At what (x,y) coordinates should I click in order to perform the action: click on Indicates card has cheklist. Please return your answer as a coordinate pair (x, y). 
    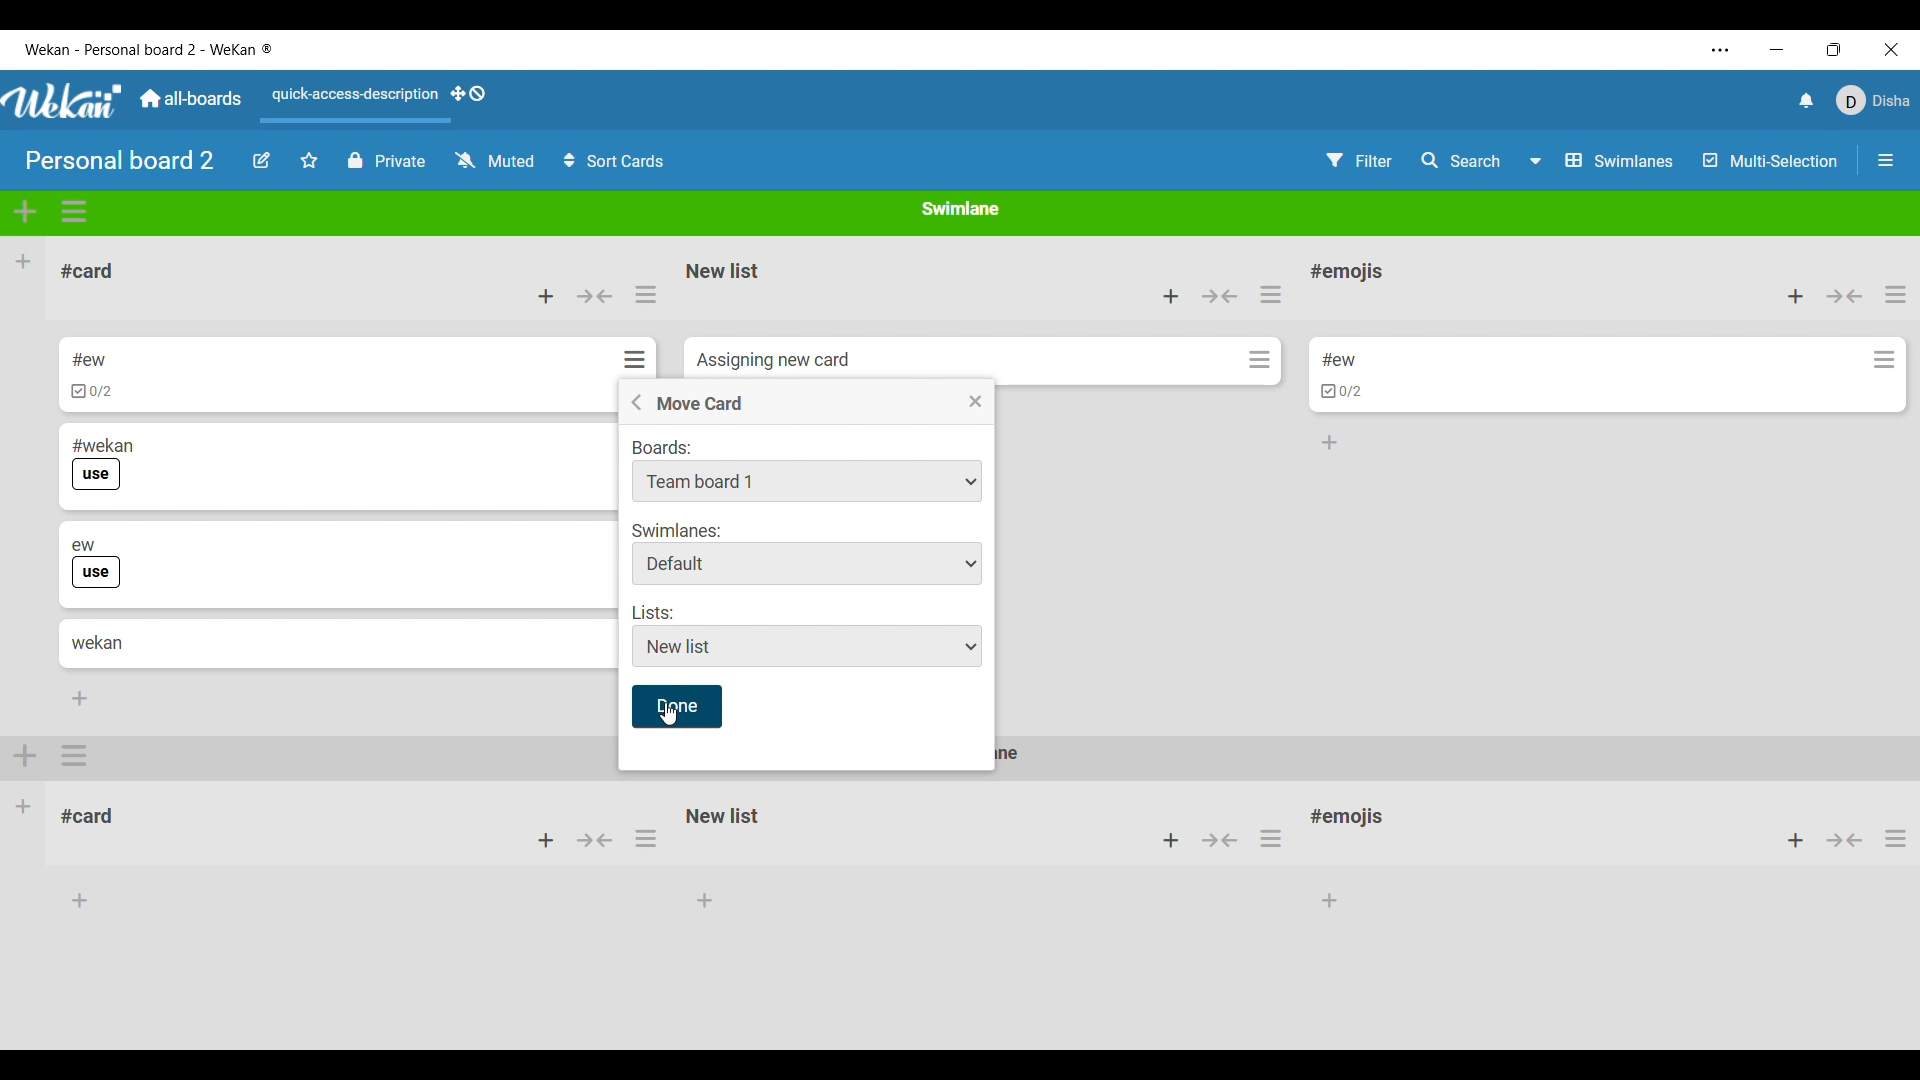
    Looking at the image, I should click on (1342, 392).